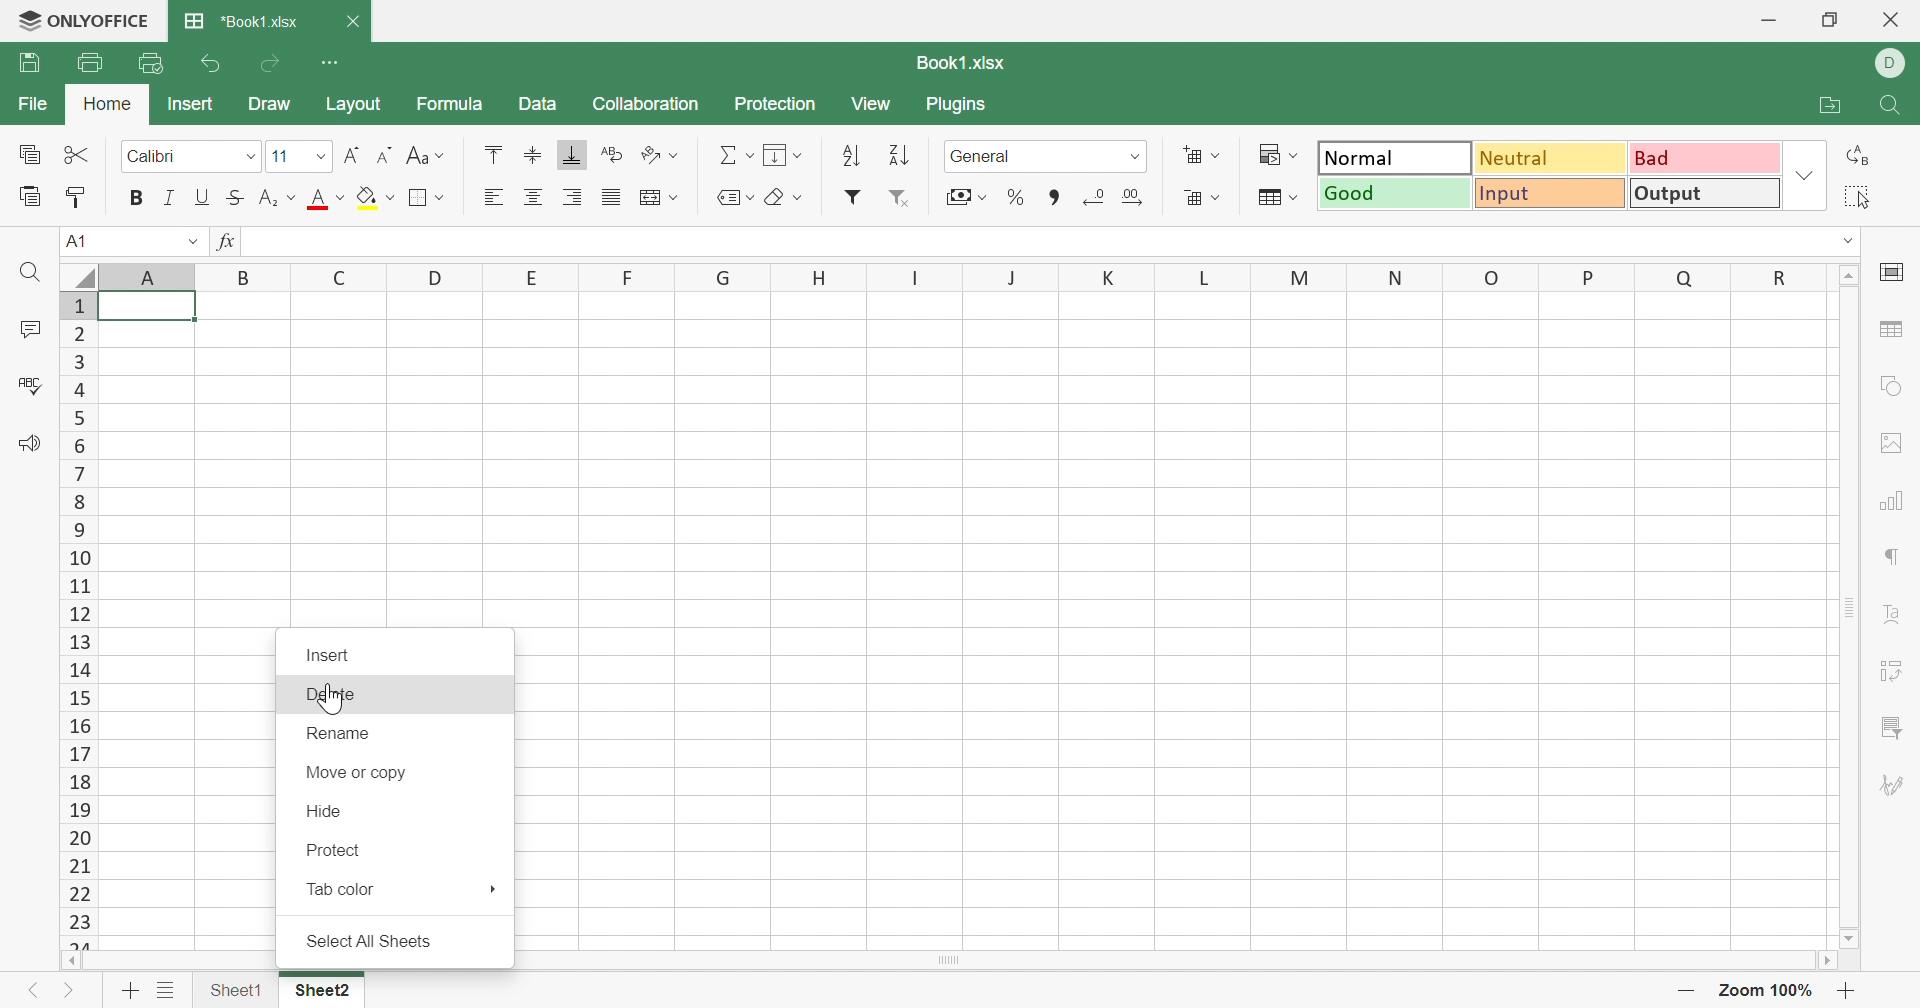 This screenshot has width=1920, height=1008. What do you see at coordinates (317, 198) in the screenshot?
I see `font color` at bounding box center [317, 198].